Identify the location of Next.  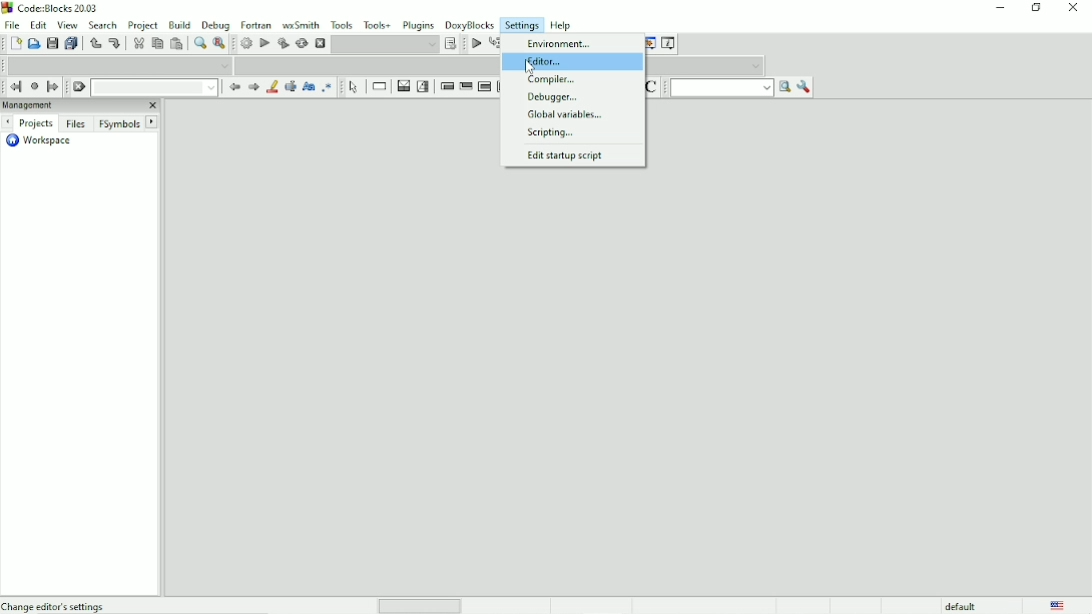
(152, 121).